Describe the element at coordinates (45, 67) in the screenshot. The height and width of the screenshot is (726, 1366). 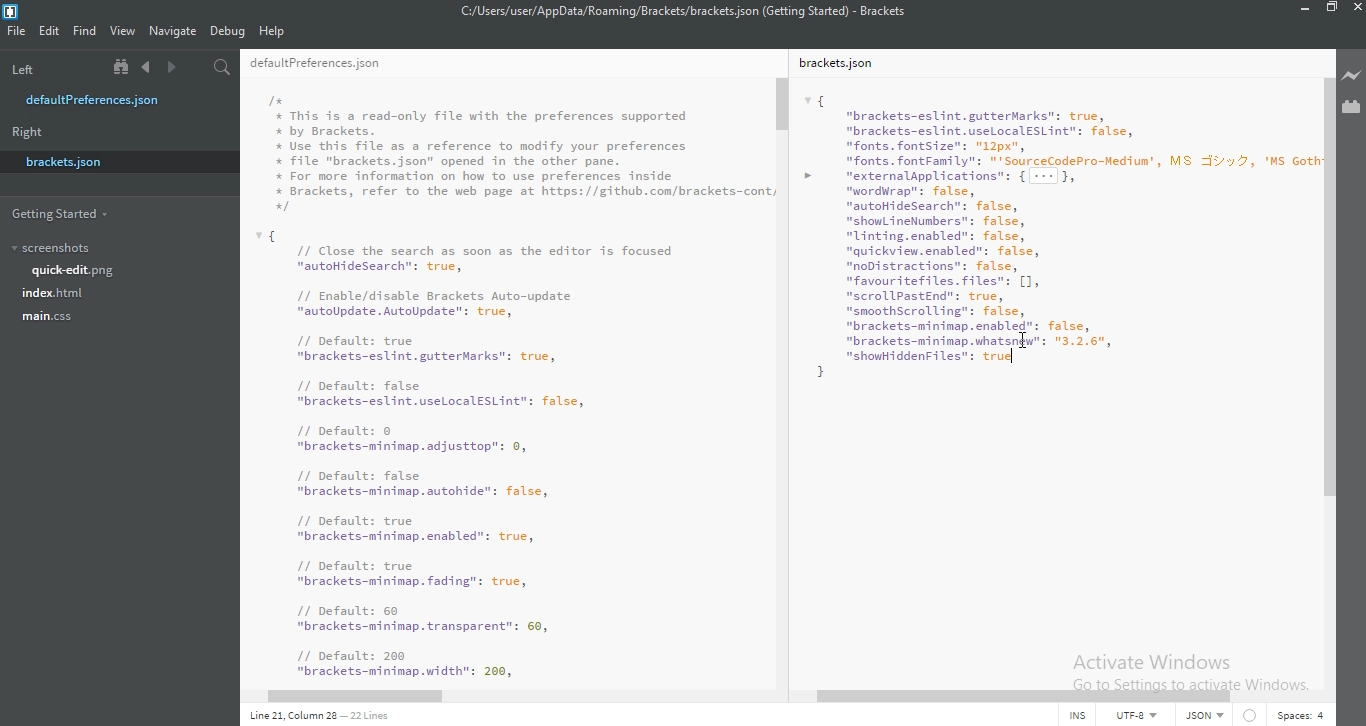
I see `left` at that location.